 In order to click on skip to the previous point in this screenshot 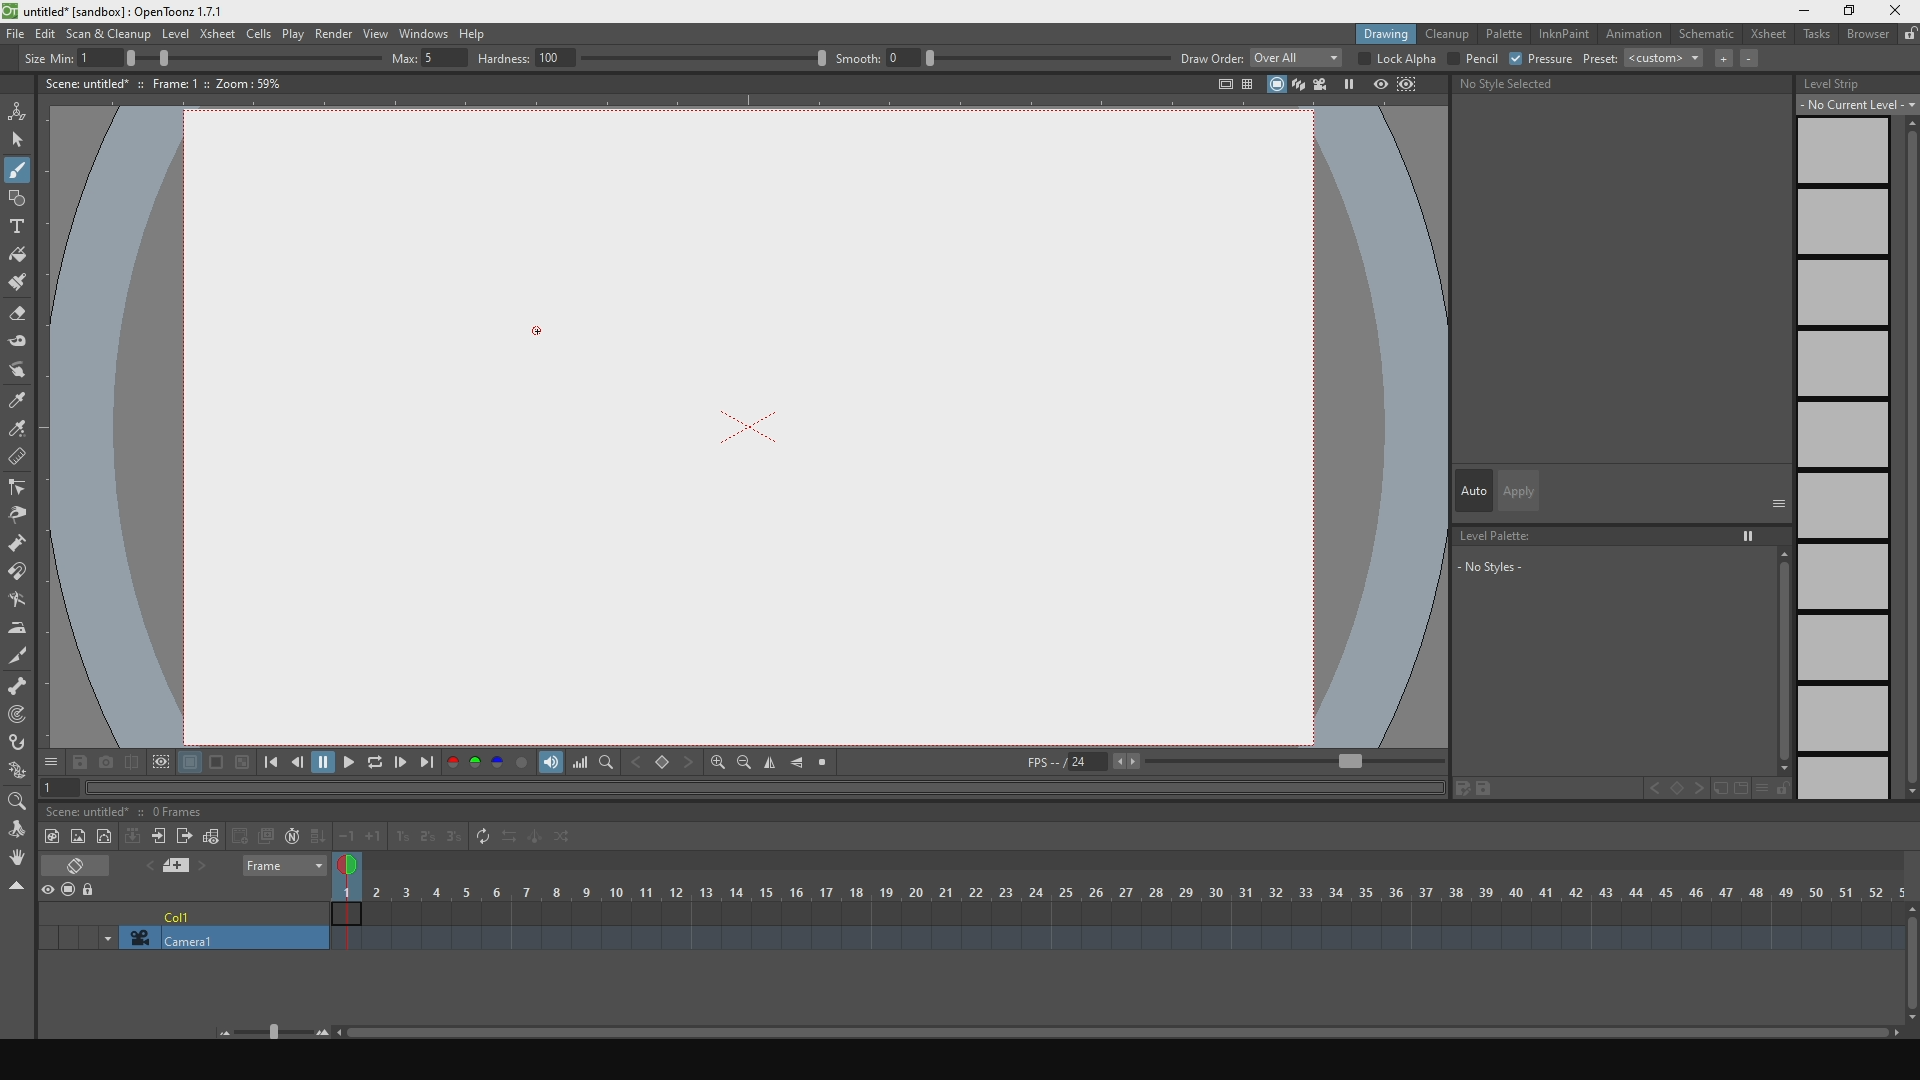, I will do `click(268, 764)`.